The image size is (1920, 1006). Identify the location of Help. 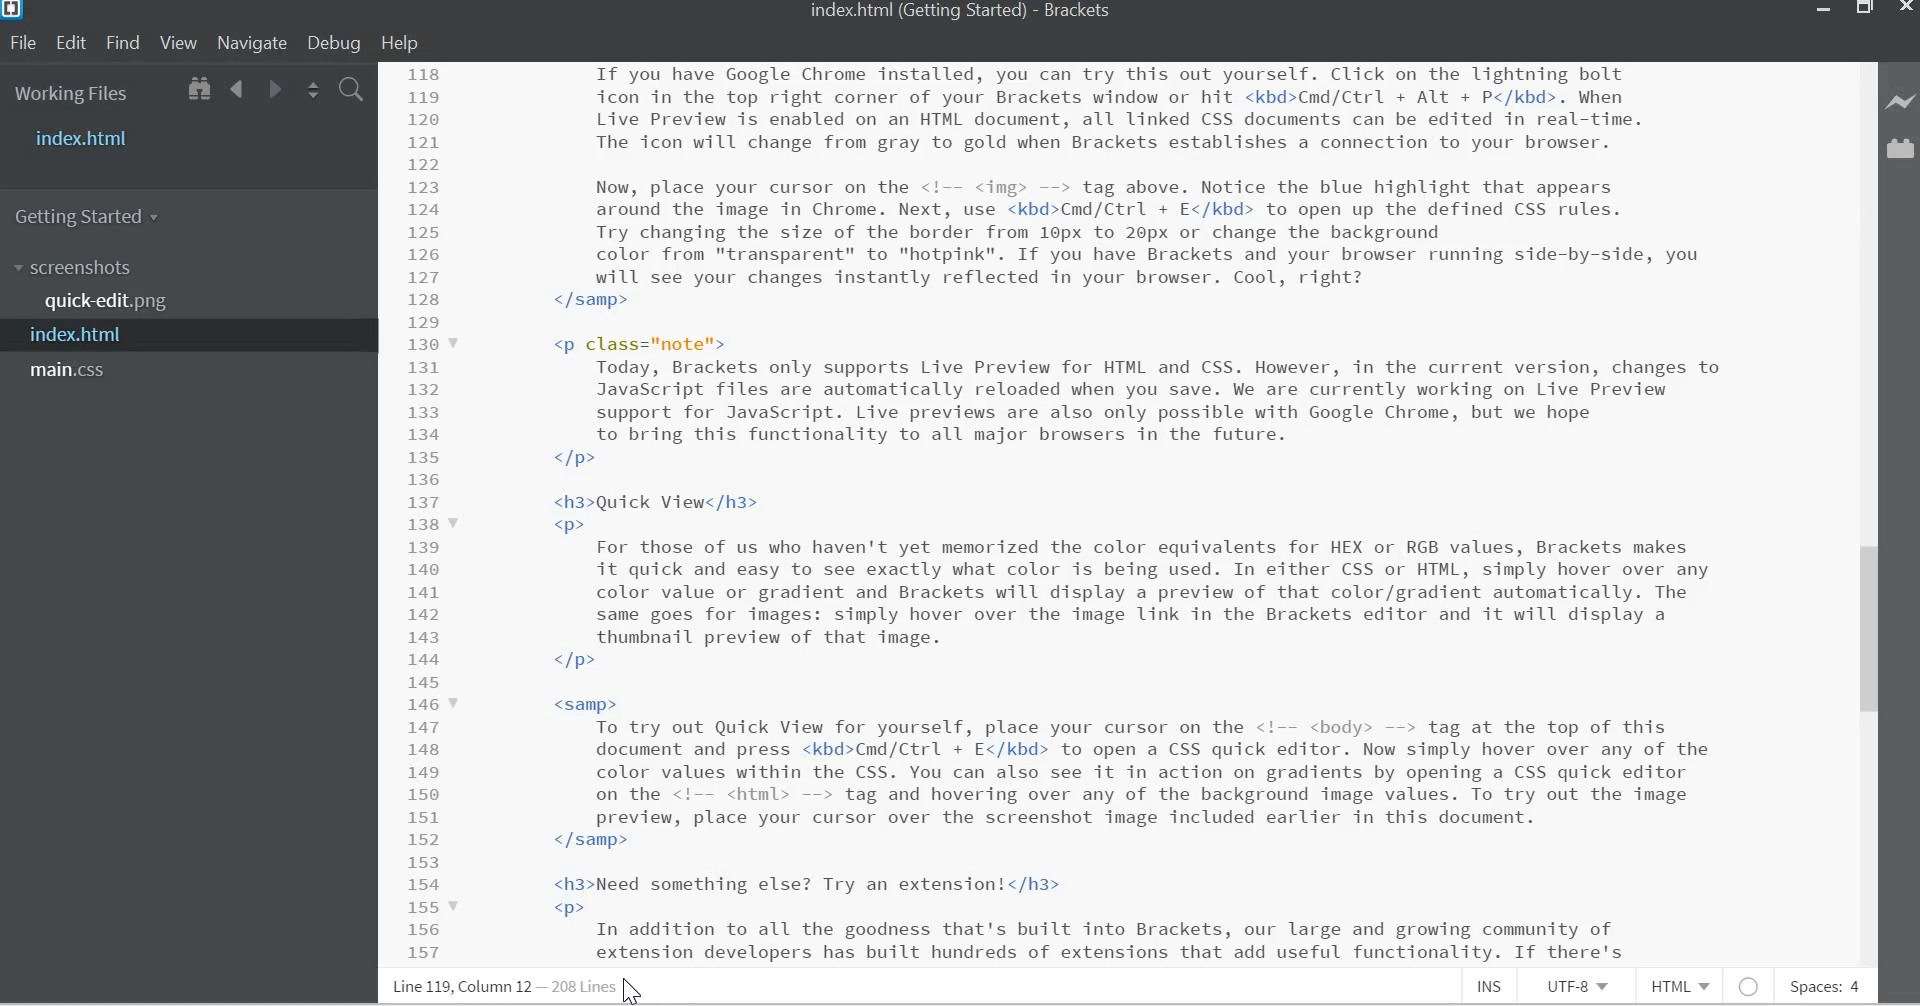
(403, 45).